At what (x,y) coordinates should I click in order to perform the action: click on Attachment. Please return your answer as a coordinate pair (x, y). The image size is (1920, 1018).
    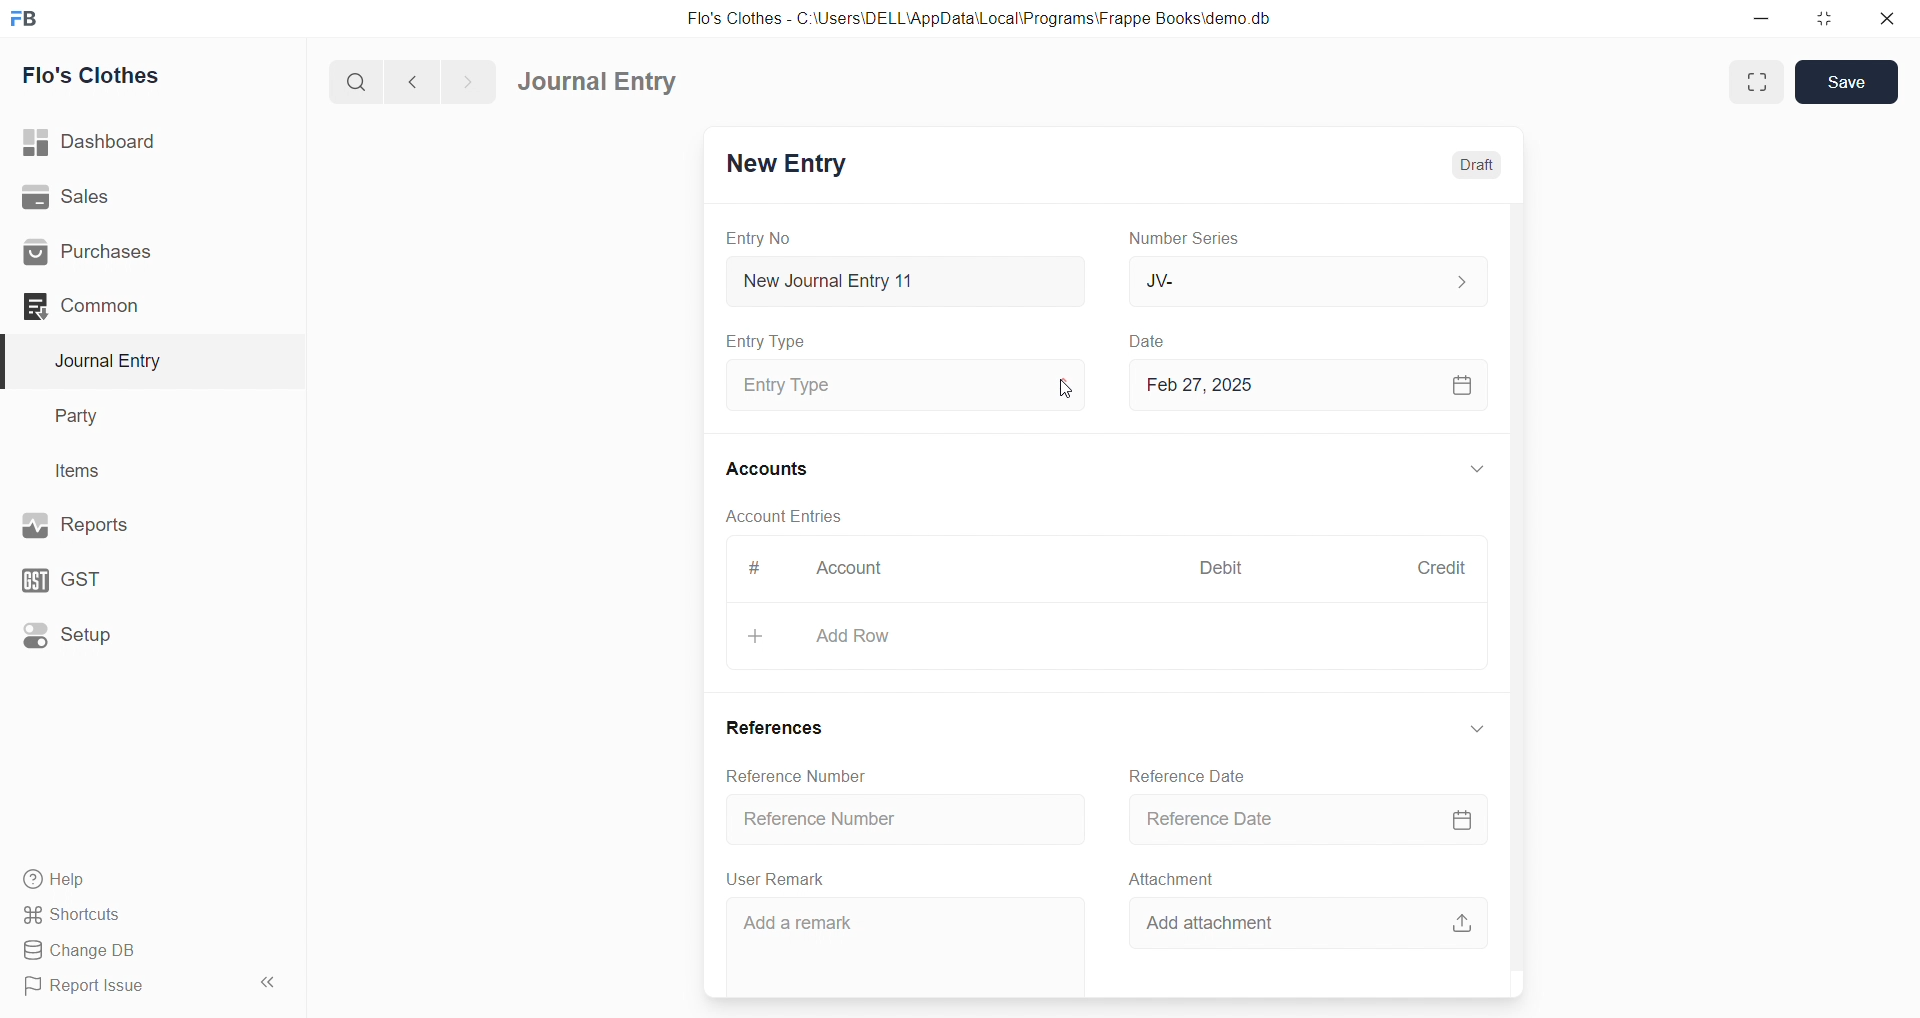
    Looking at the image, I should click on (1171, 878).